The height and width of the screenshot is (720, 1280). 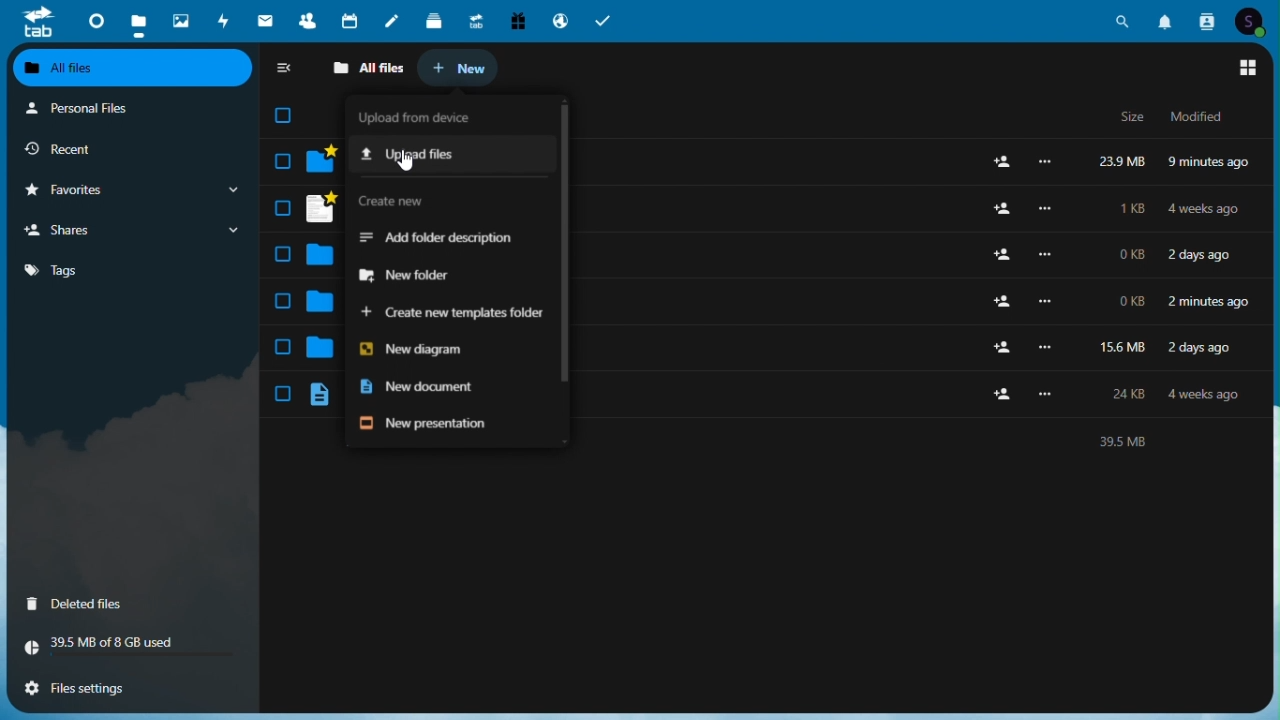 I want to click on Create new, so click(x=399, y=201).